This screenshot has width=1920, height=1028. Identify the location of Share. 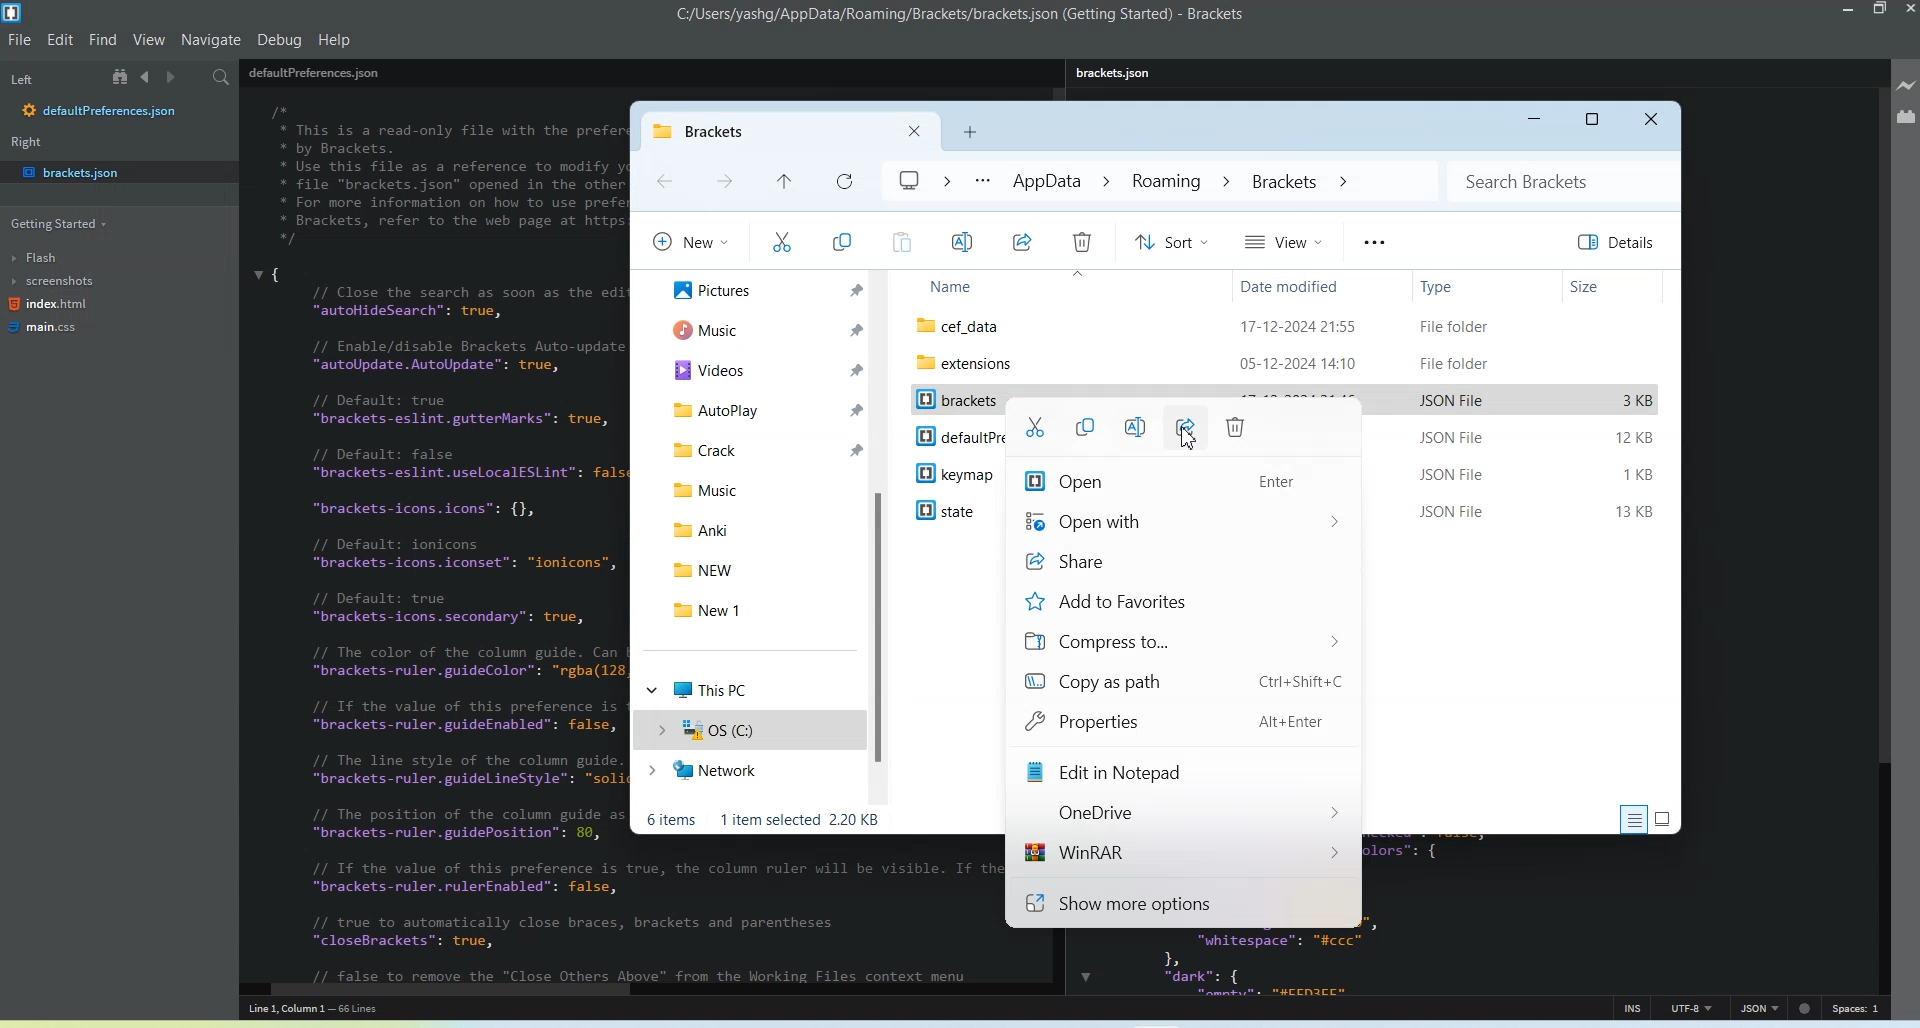
(1179, 563).